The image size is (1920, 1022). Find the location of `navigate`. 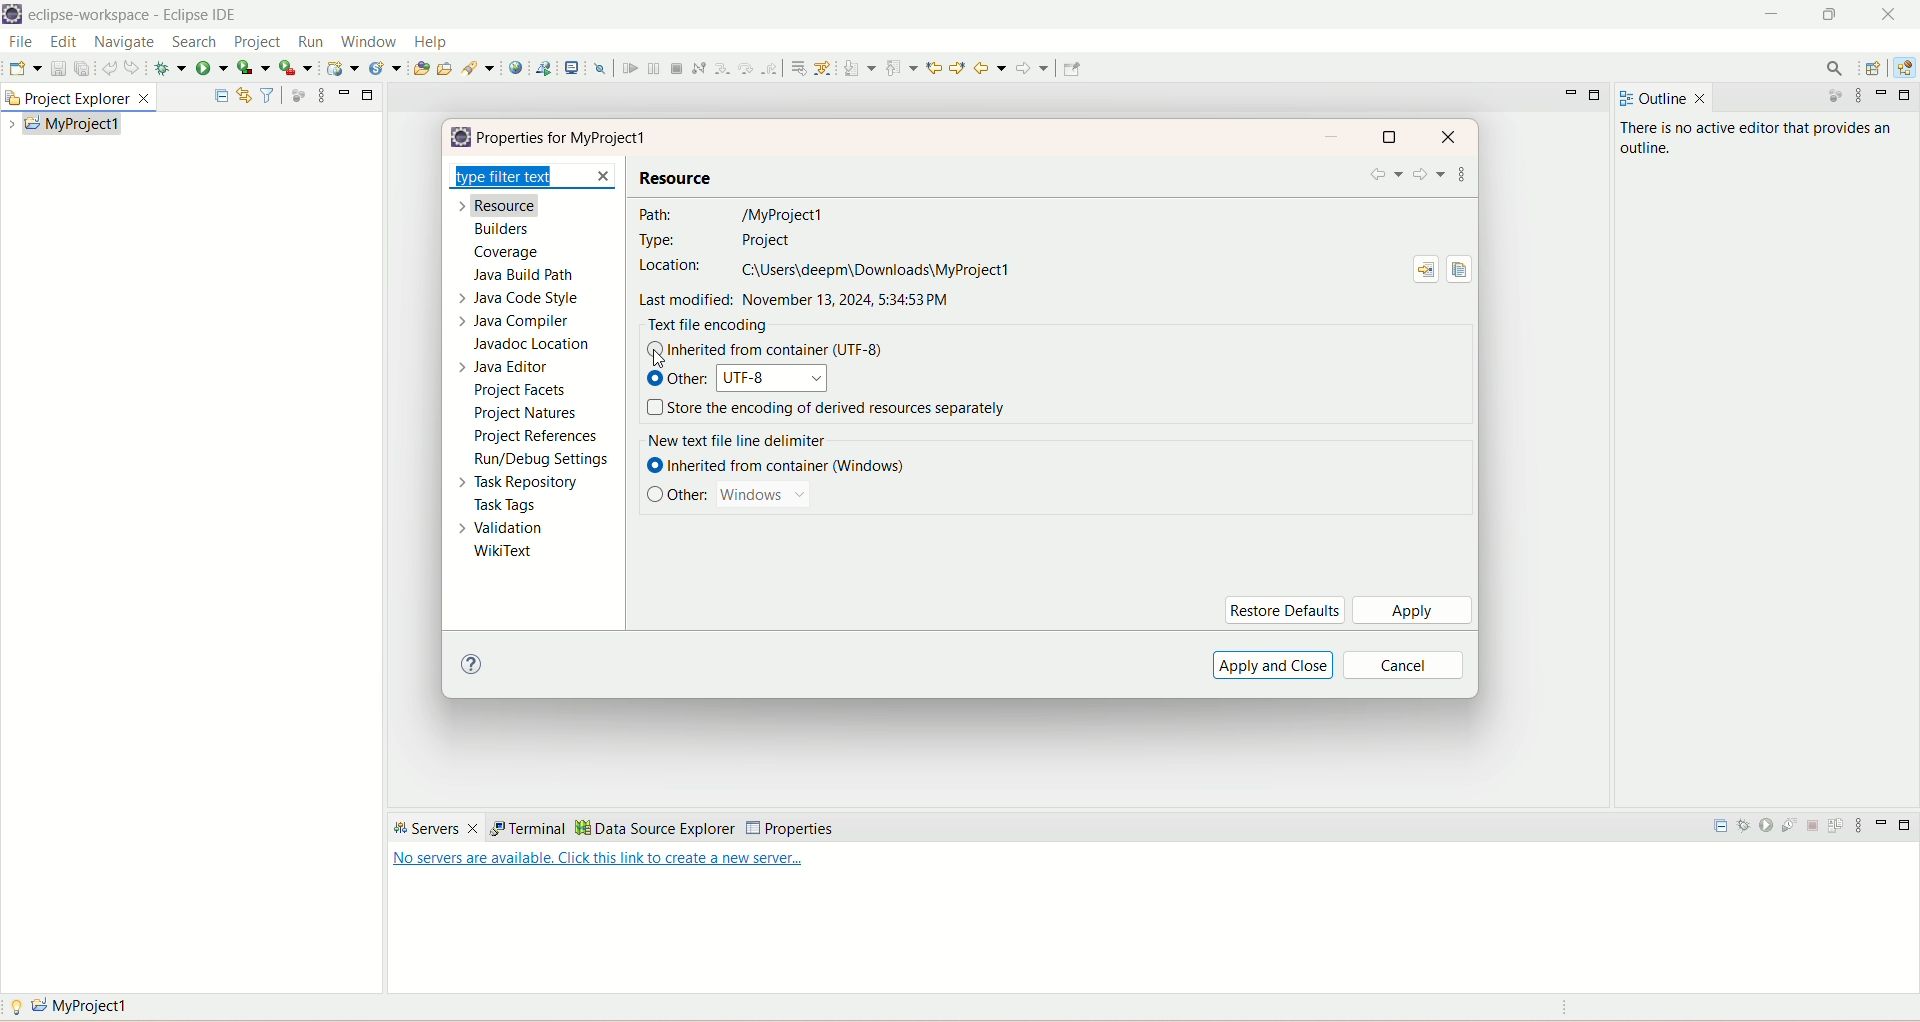

navigate is located at coordinates (125, 43).